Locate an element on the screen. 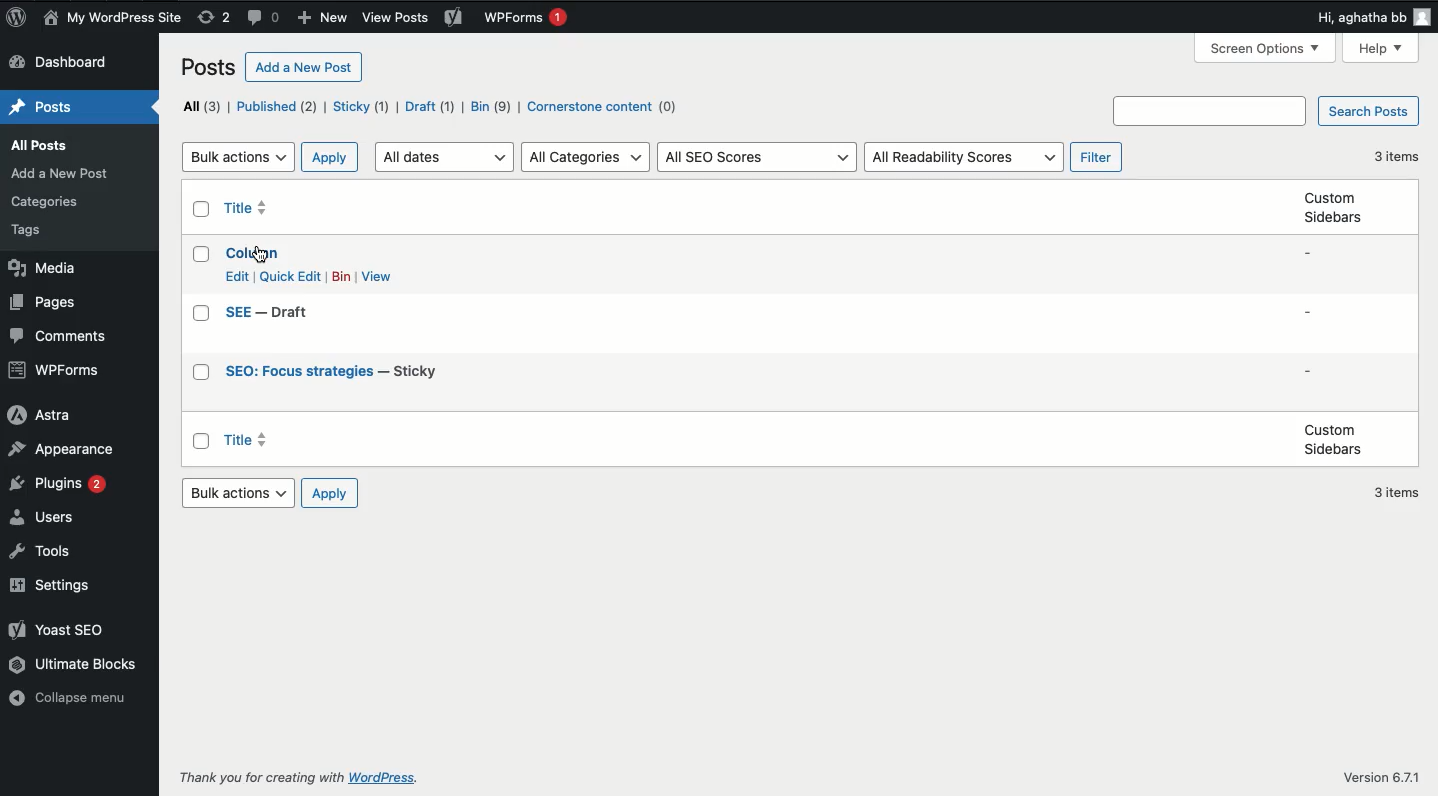 The width and height of the screenshot is (1438, 796). Users is located at coordinates (47, 515).